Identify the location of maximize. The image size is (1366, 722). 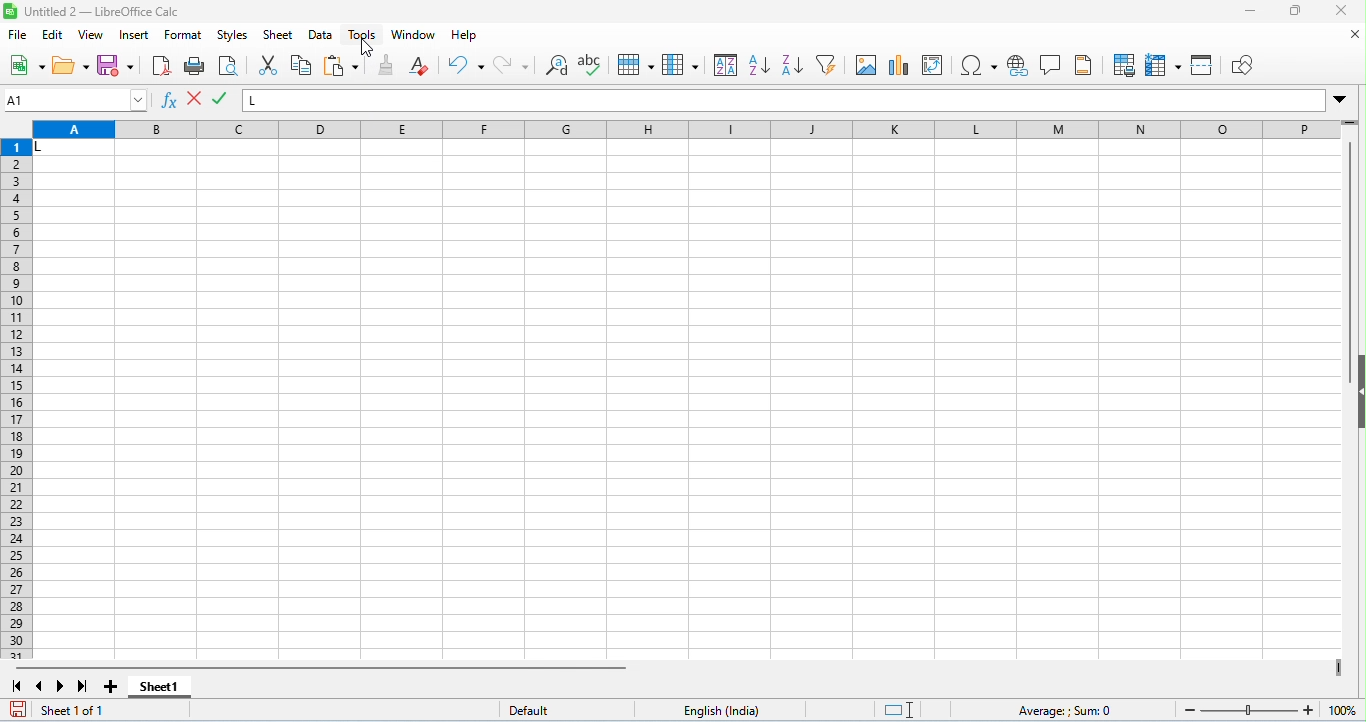
(1294, 13).